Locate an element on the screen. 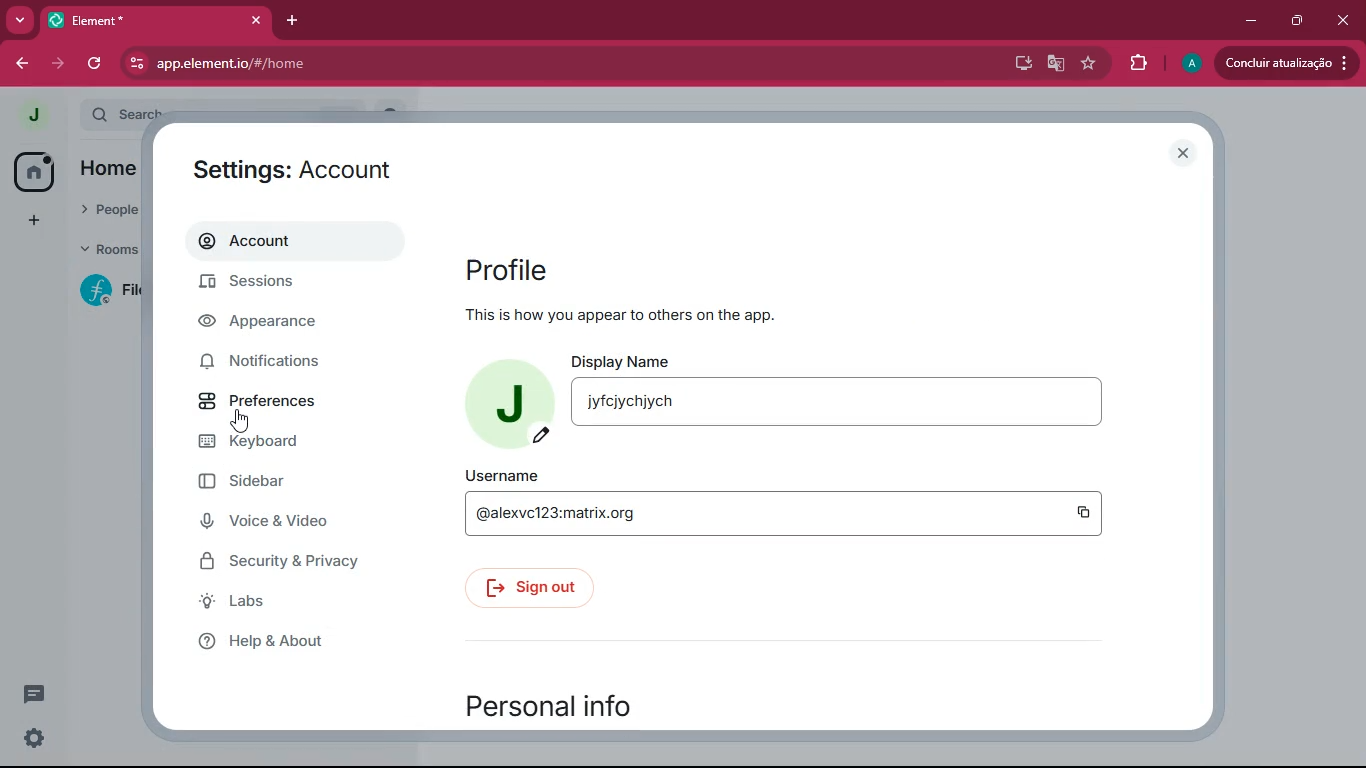 Image resolution: width=1366 pixels, height=768 pixels. profile is located at coordinates (34, 115).